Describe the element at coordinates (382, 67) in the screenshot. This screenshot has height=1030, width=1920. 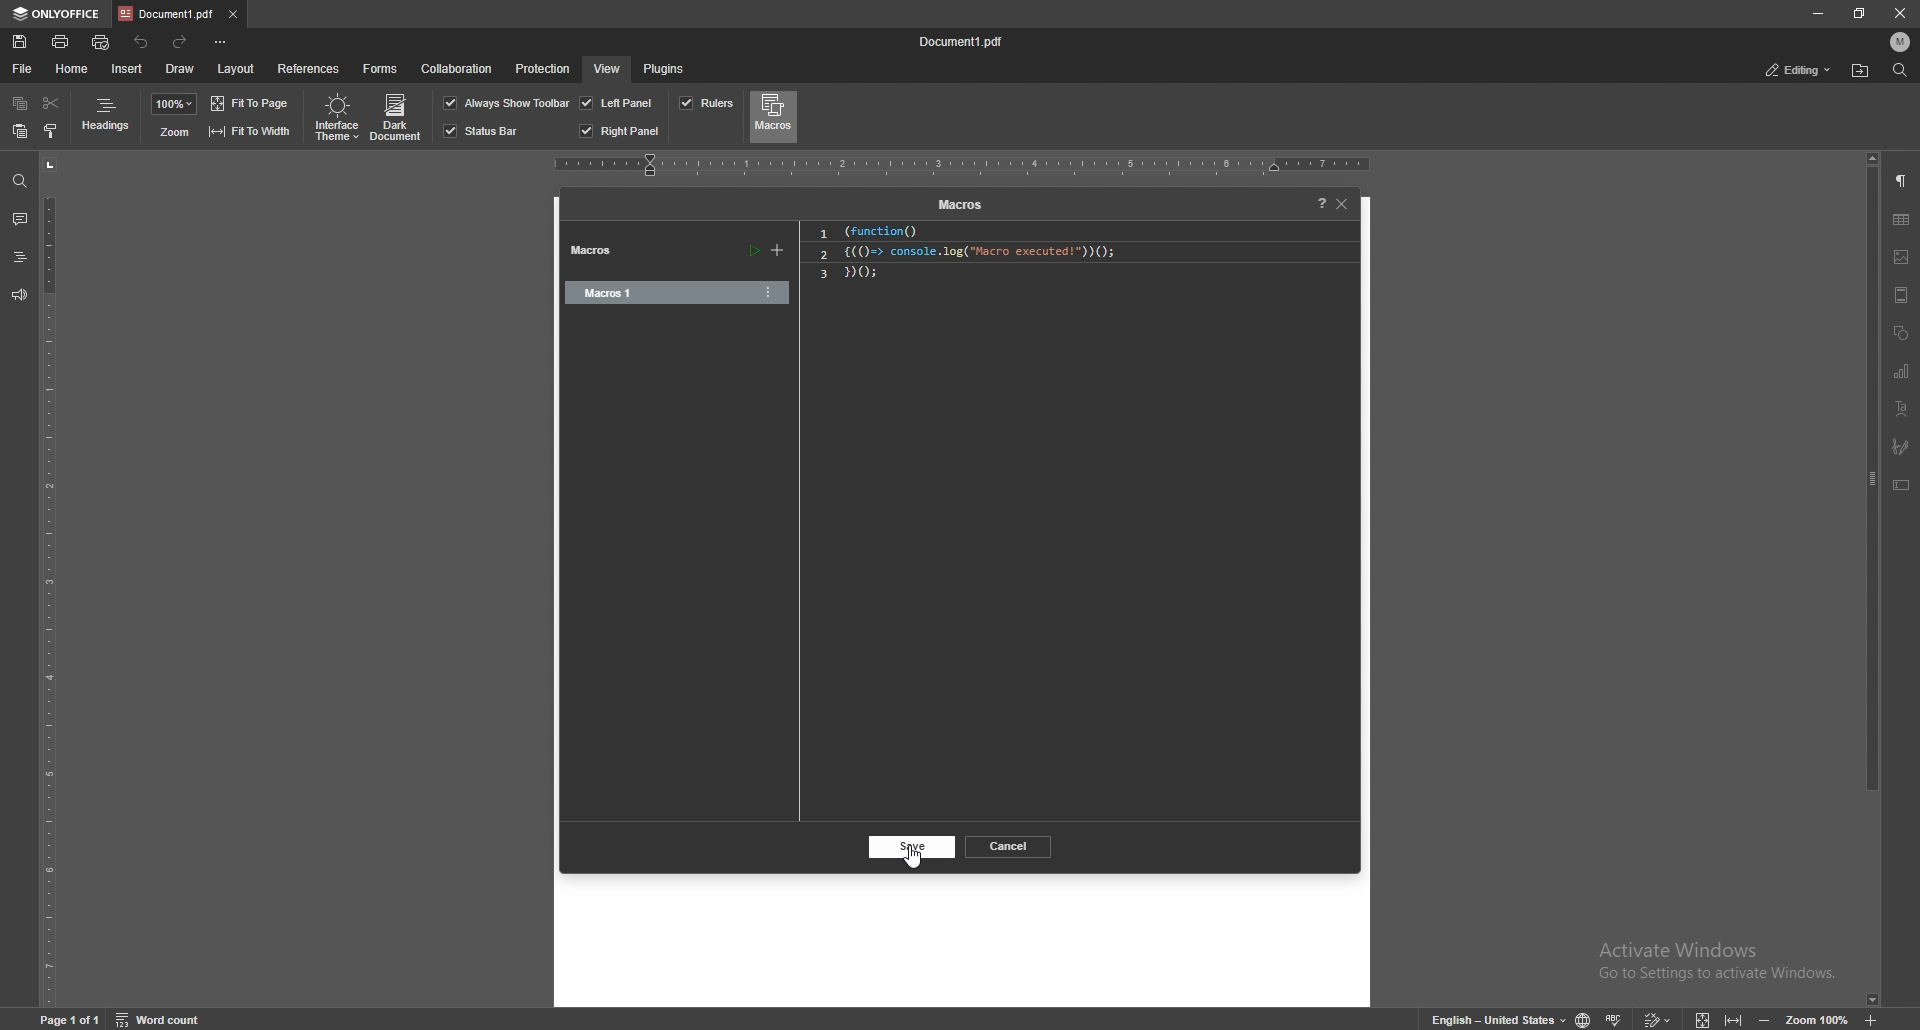
I see `forms` at that location.